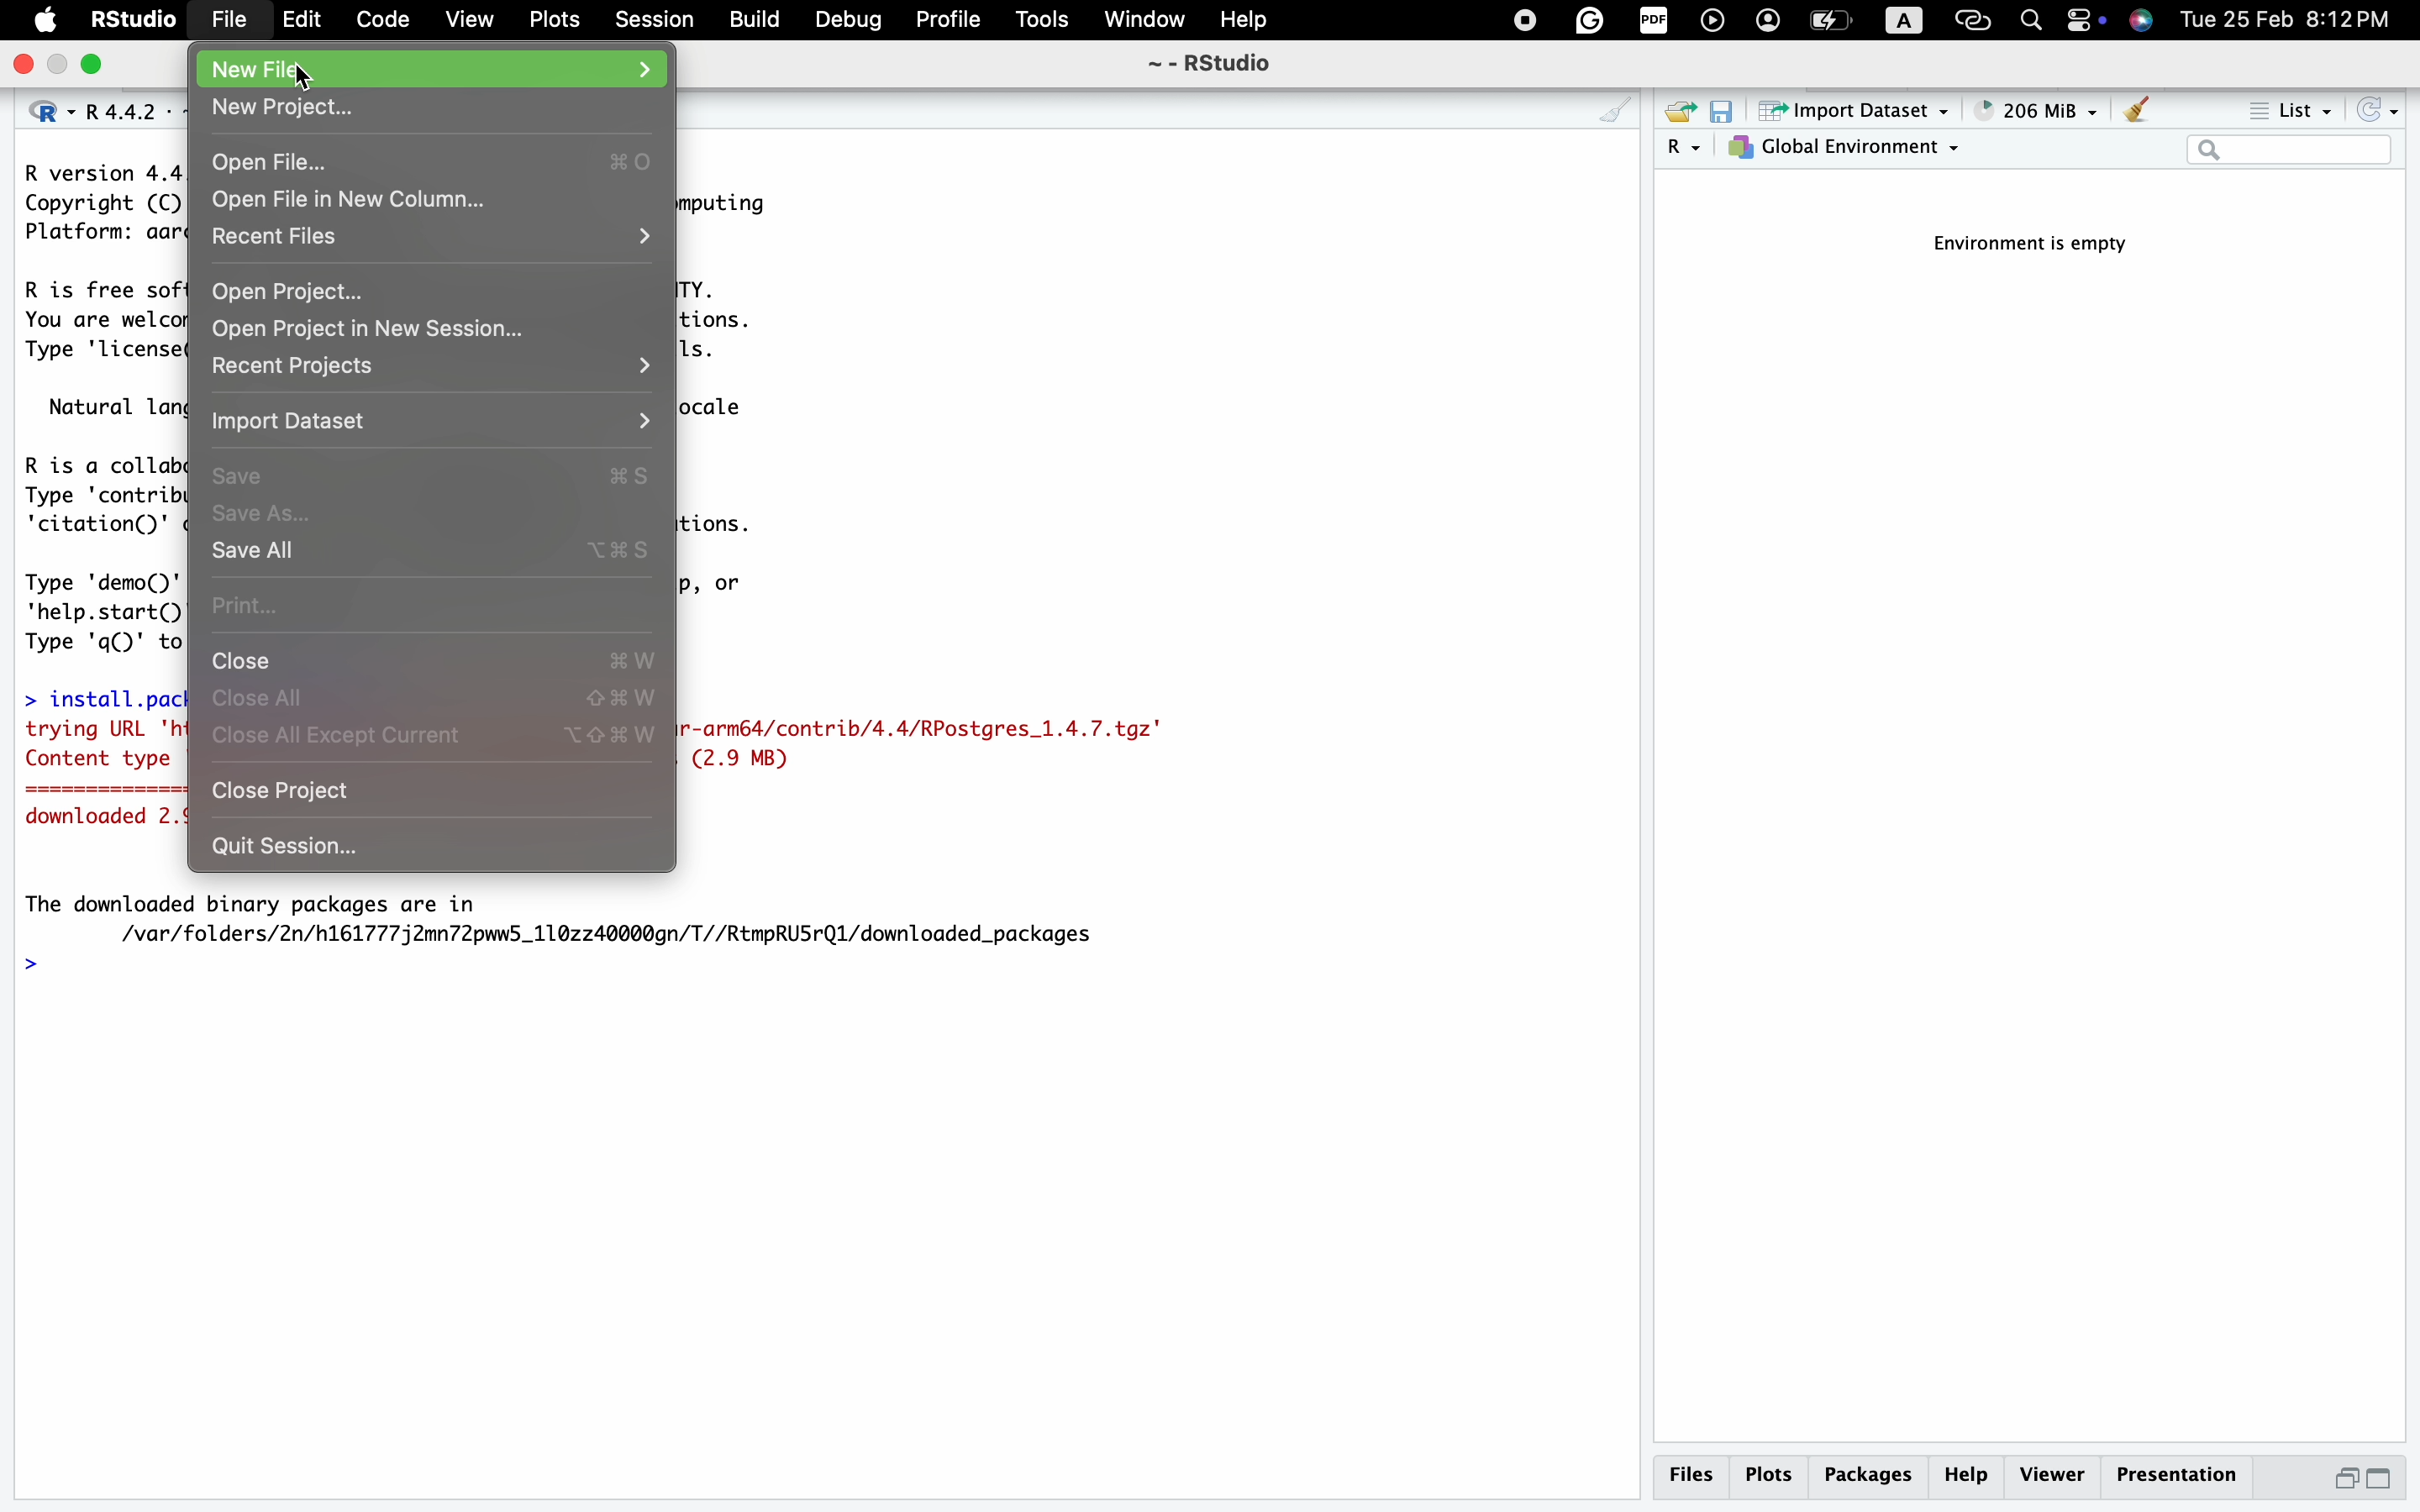  Describe the element at coordinates (1867, 1479) in the screenshot. I see `packages` at that location.